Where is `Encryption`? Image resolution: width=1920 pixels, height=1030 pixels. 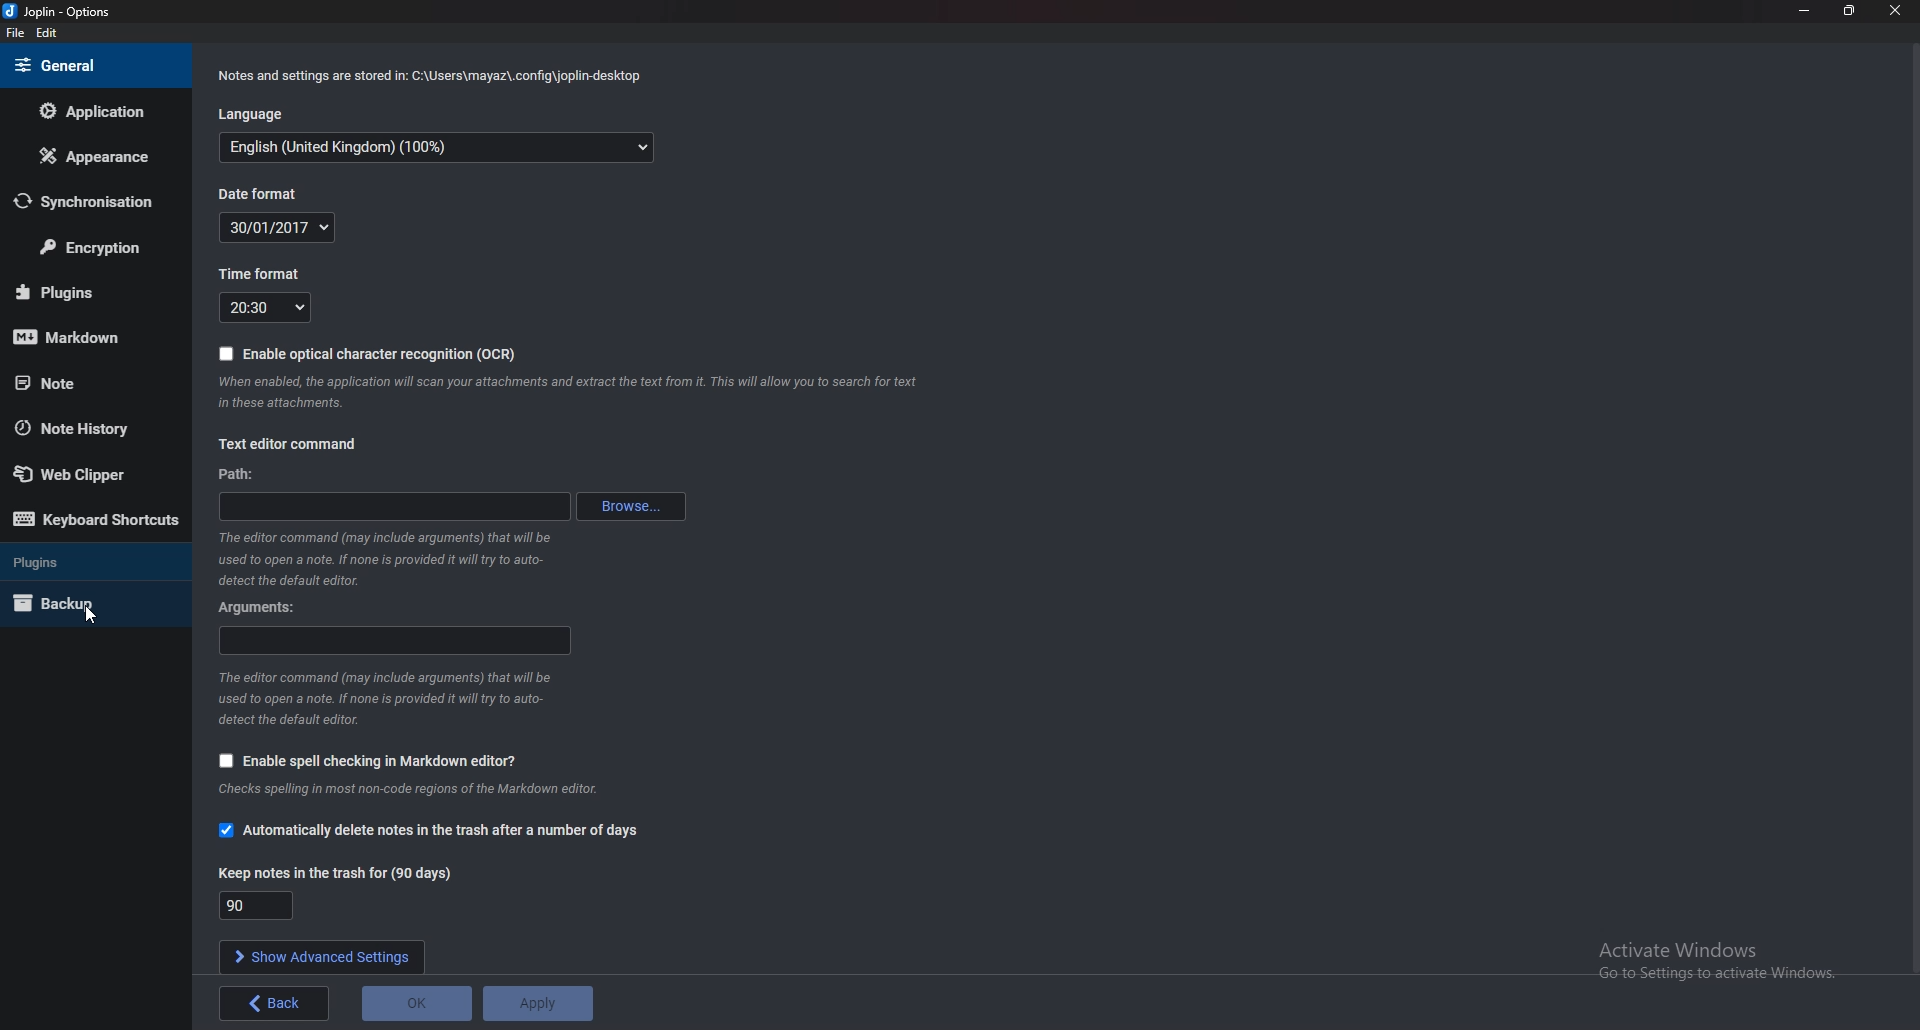 Encryption is located at coordinates (93, 246).